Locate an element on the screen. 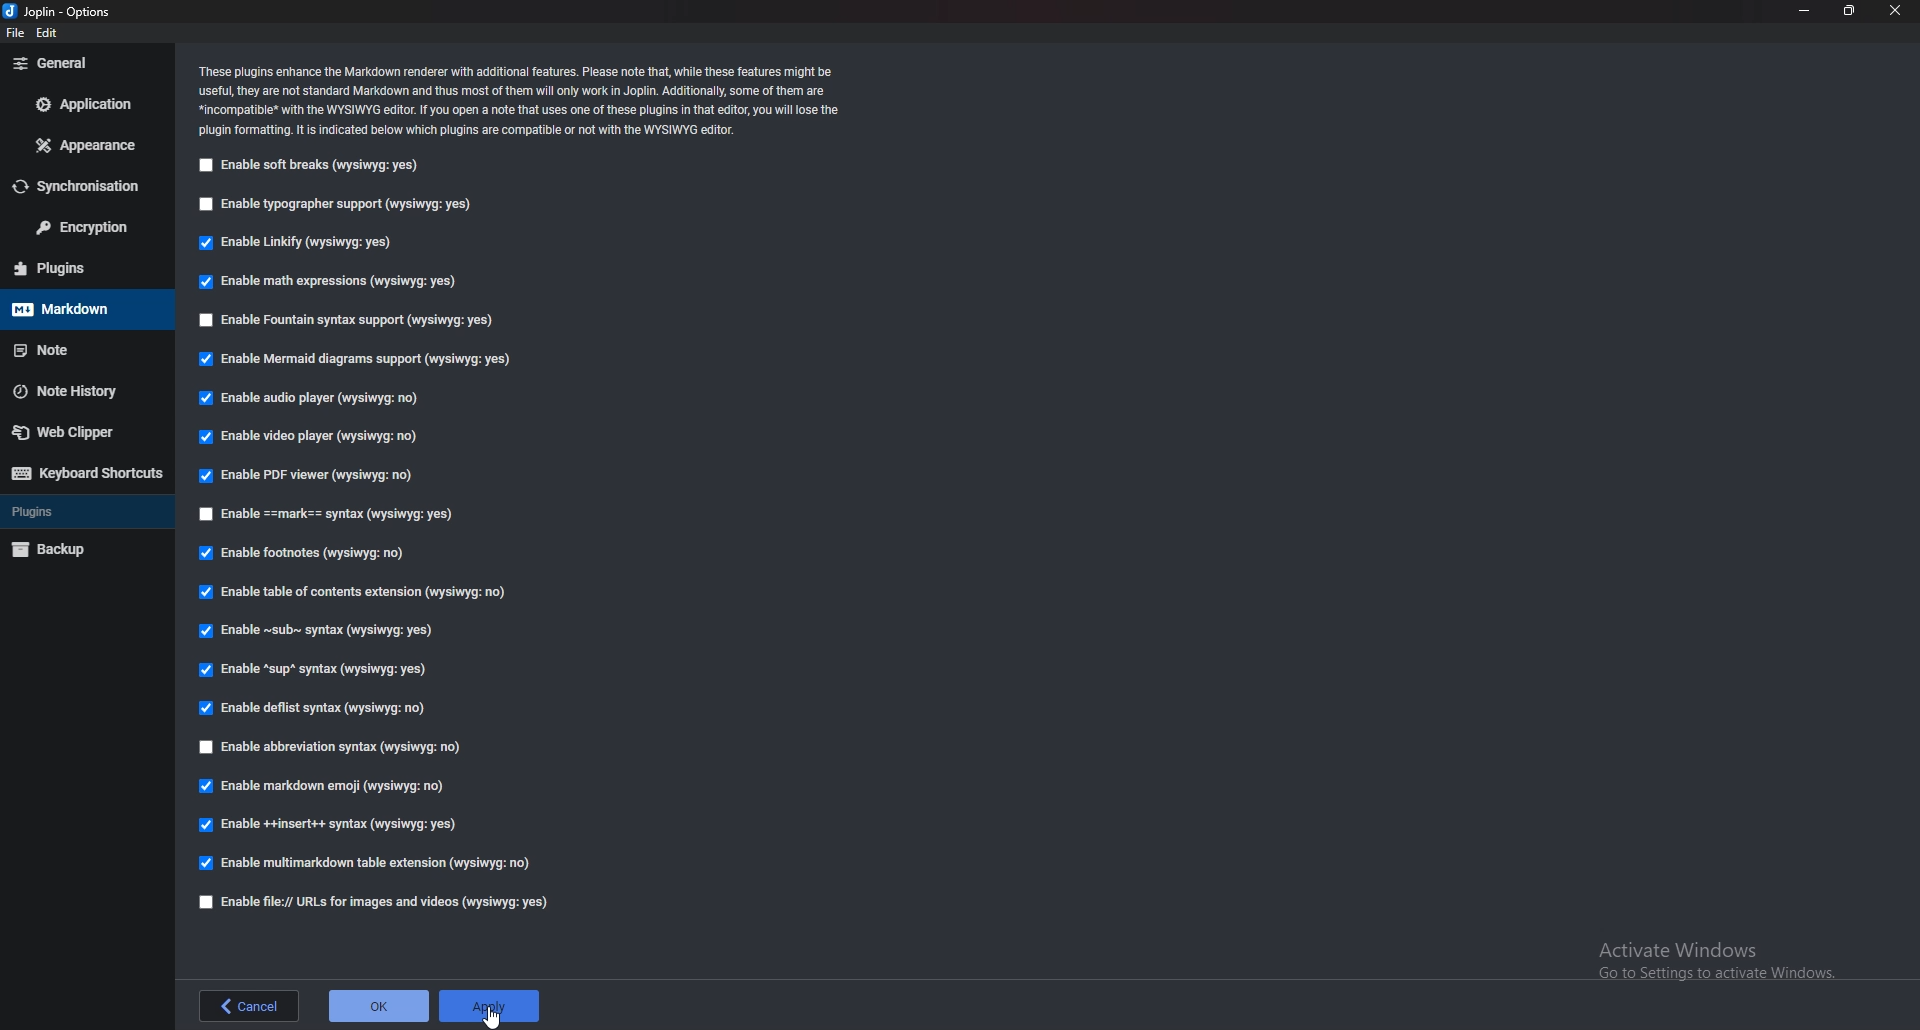 This screenshot has width=1920, height=1030. Enable markdown emoji is located at coordinates (329, 783).